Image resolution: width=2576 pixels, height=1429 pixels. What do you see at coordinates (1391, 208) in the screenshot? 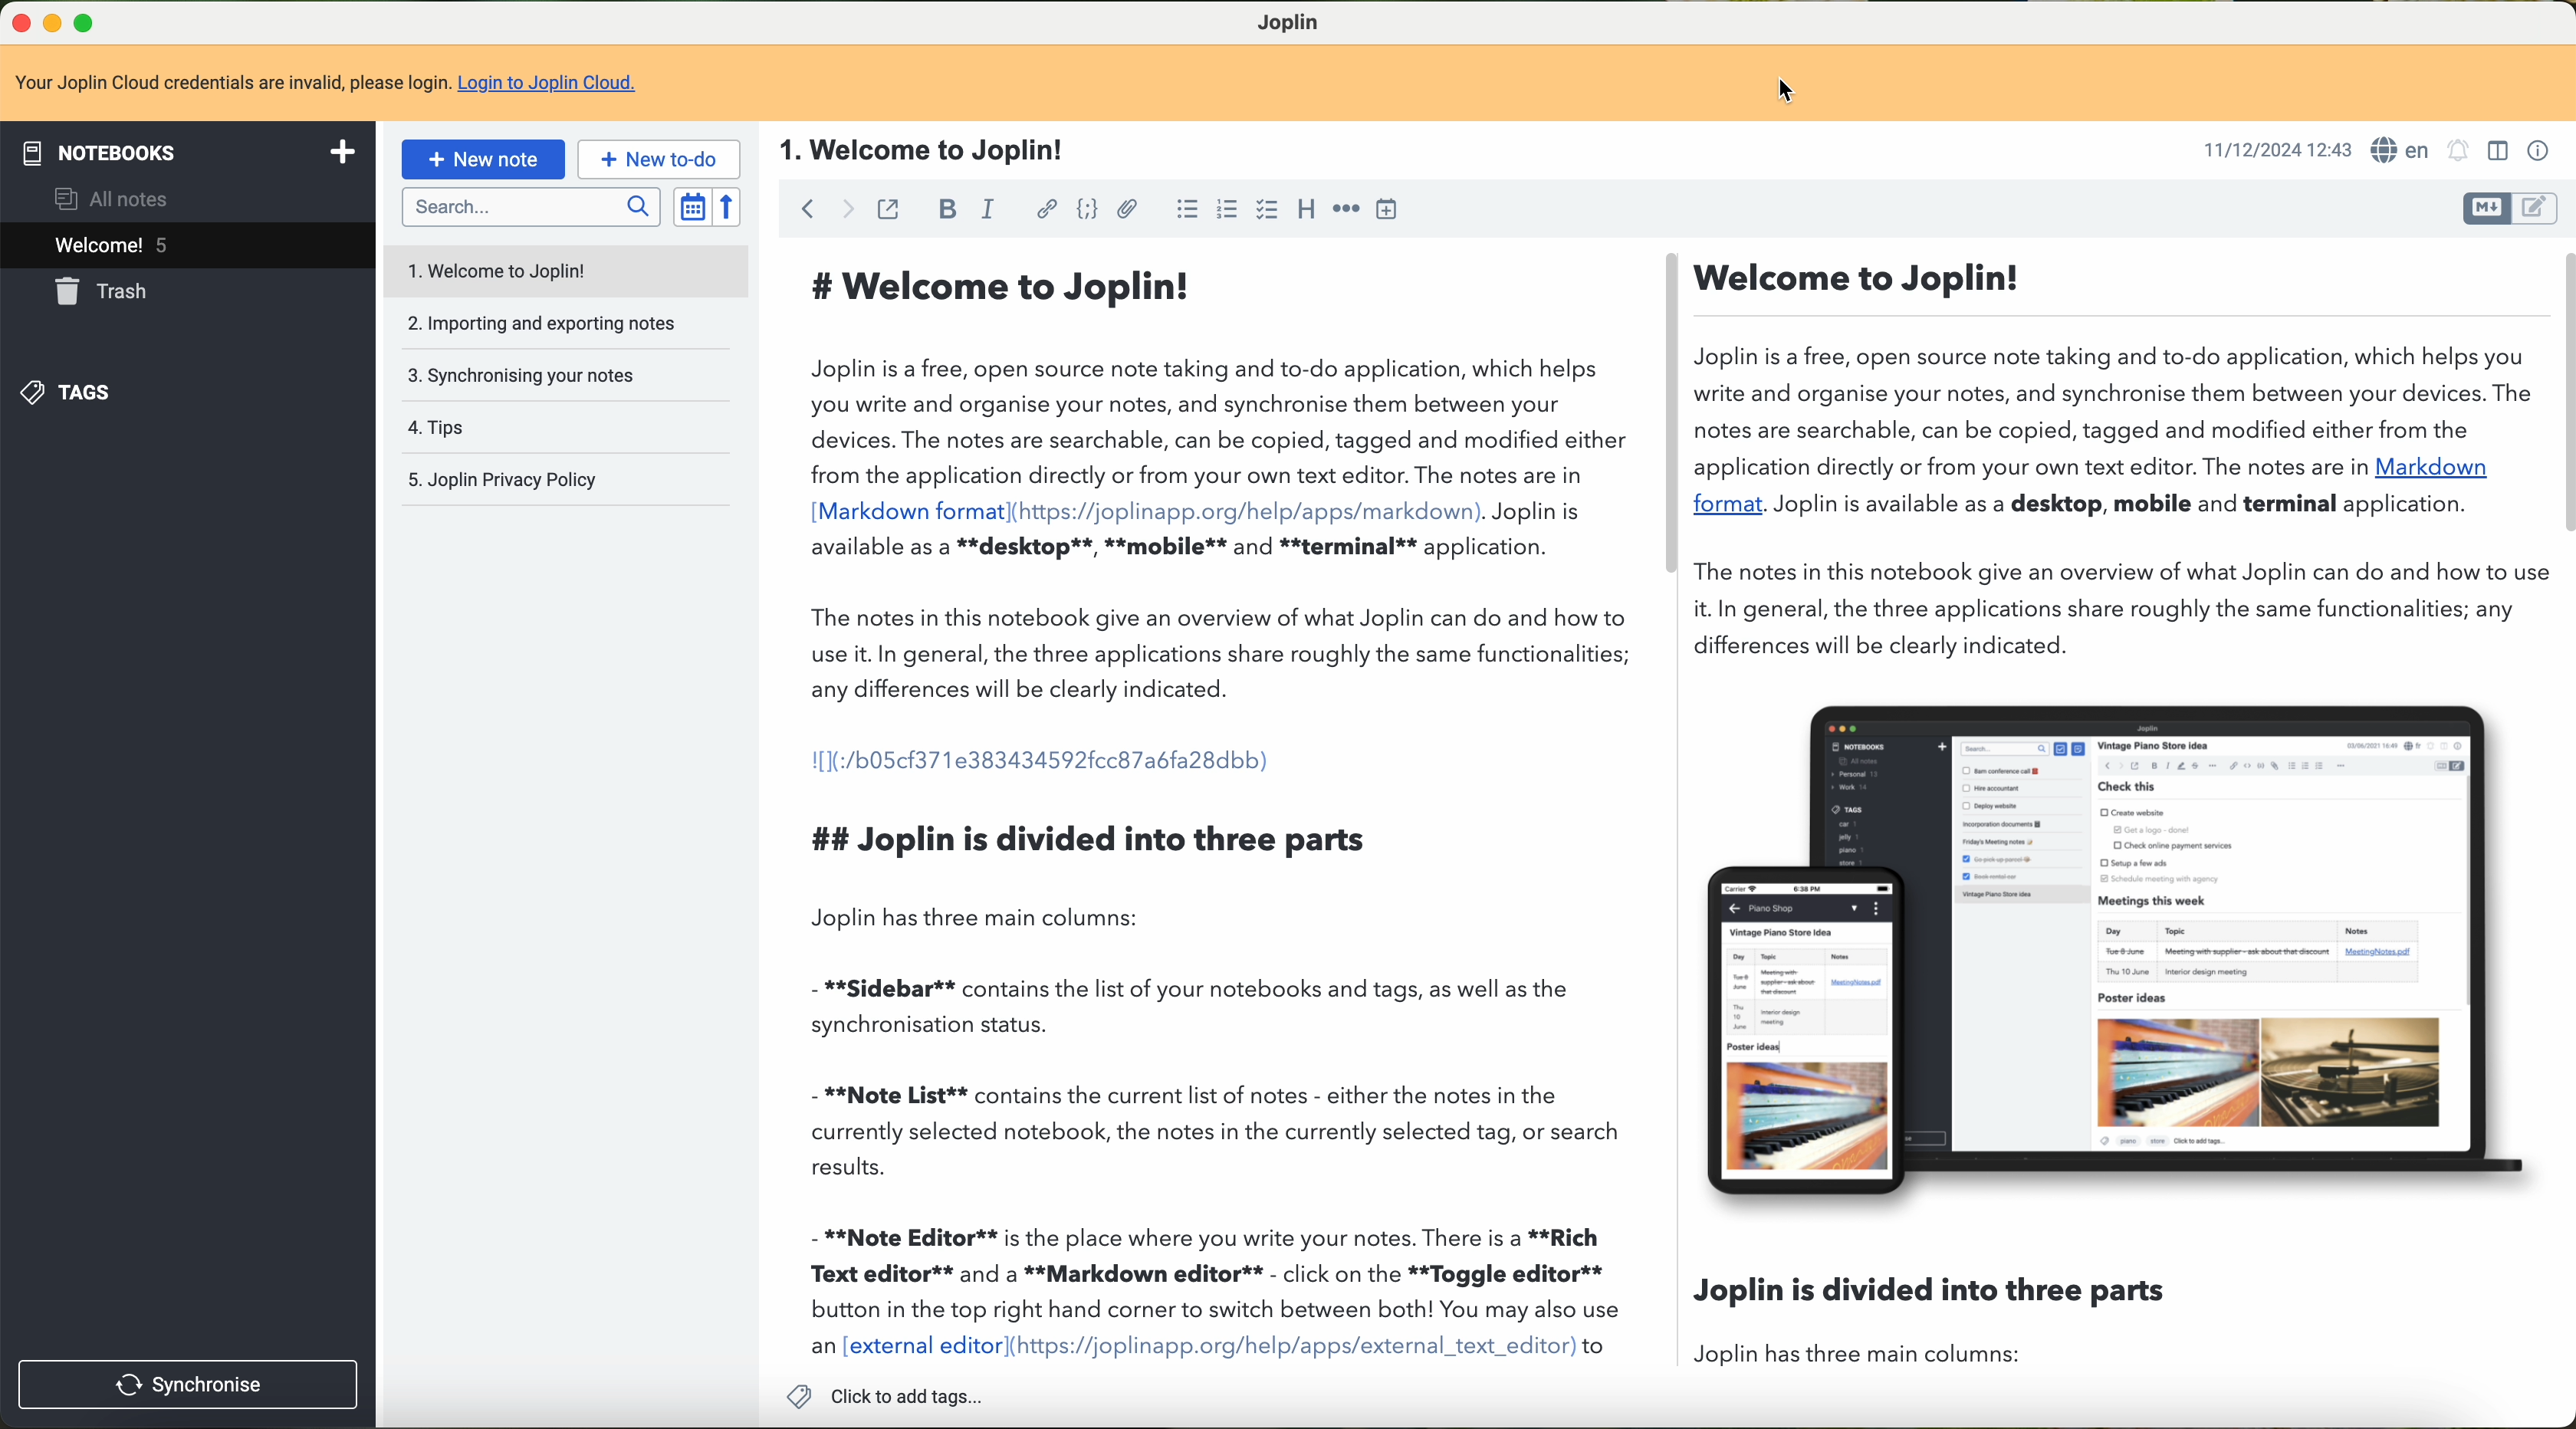
I see `insert time` at bounding box center [1391, 208].